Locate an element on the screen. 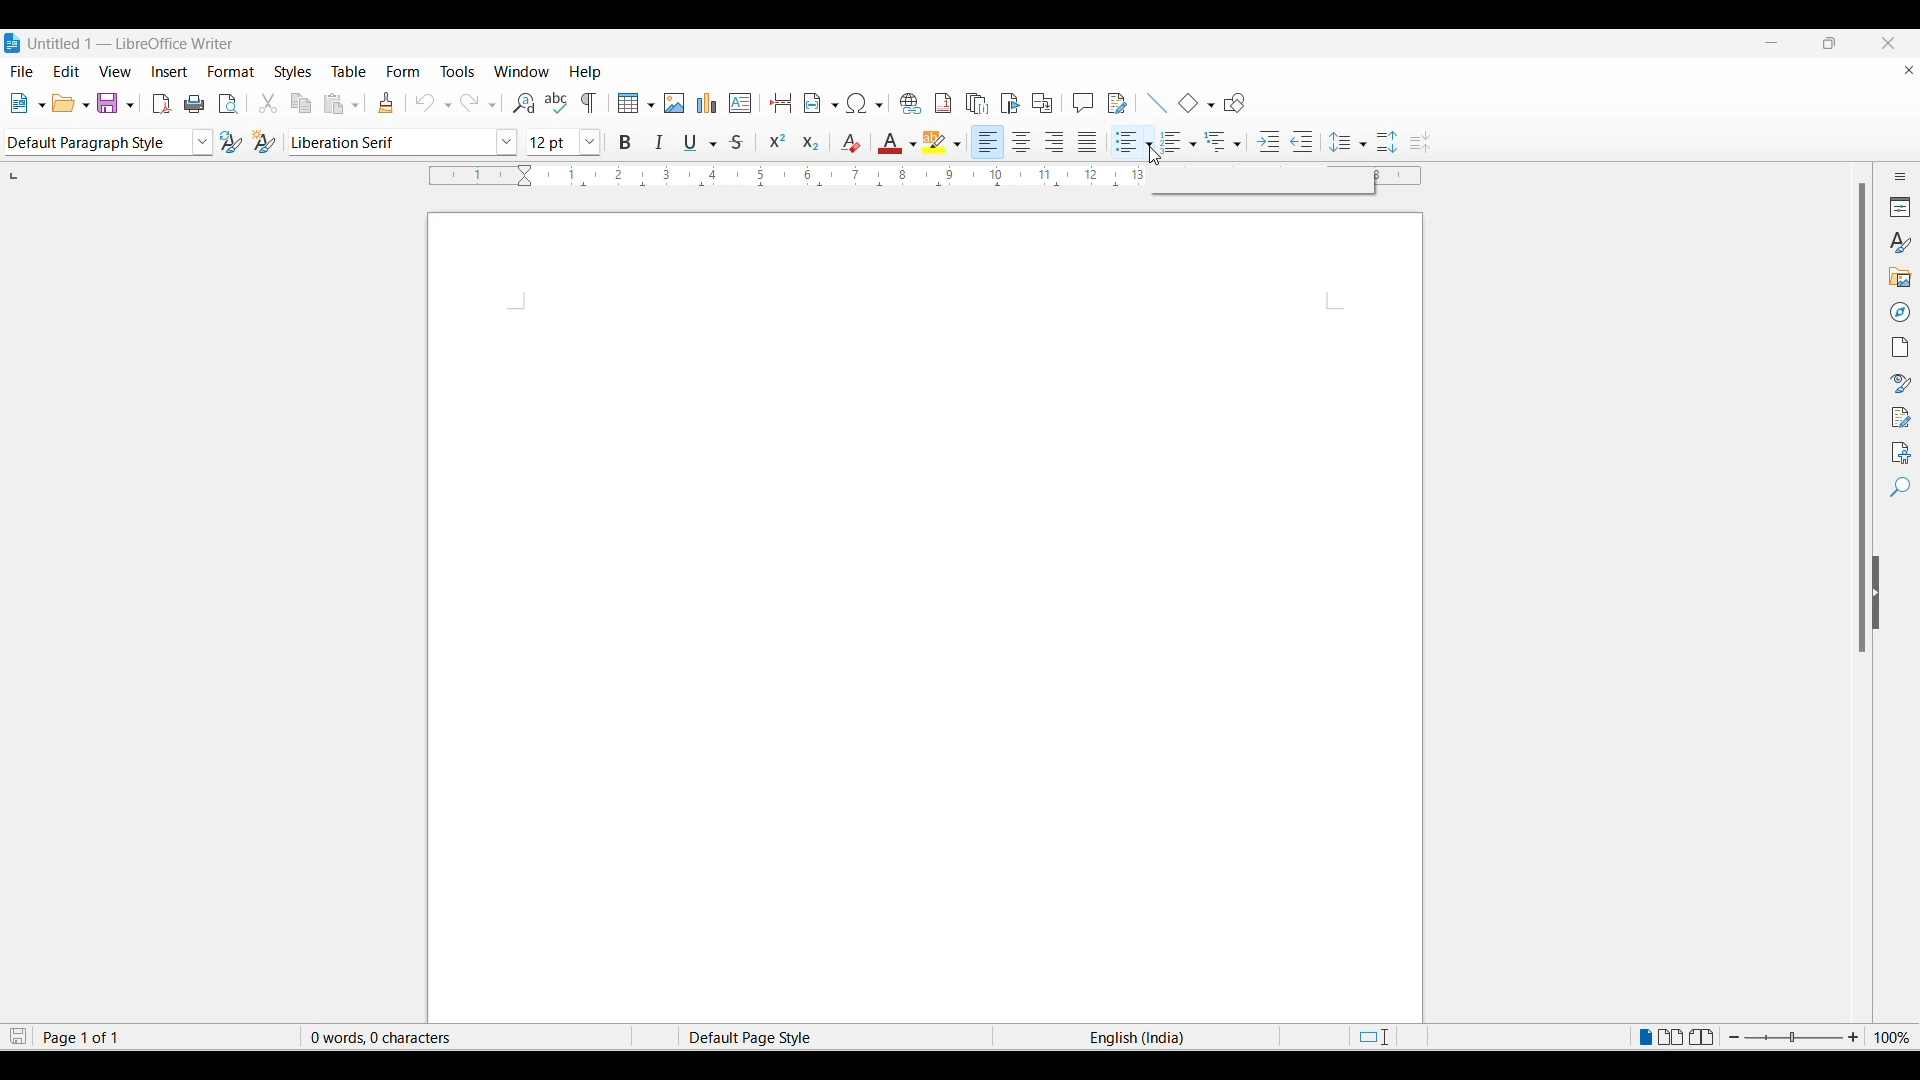 The width and height of the screenshot is (1920, 1080). close is located at coordinates (1902, 73).